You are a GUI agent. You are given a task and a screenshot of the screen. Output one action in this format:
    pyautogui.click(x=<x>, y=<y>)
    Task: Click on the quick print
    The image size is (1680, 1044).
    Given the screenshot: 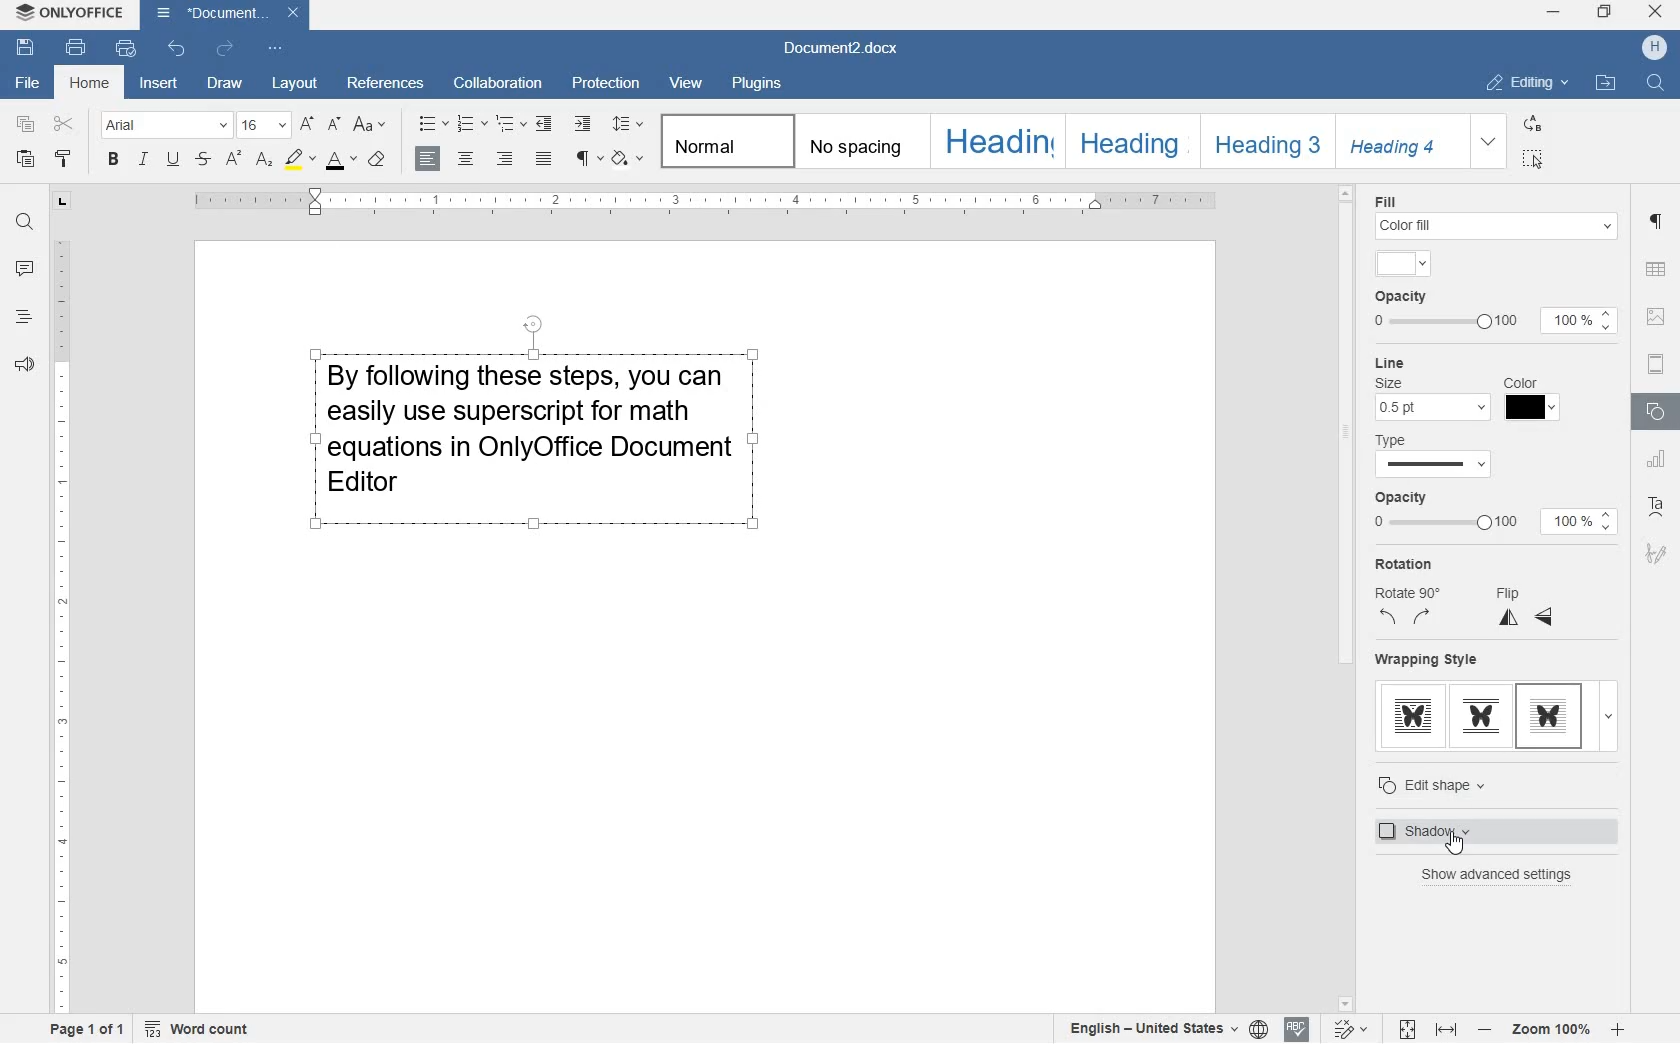 What is the action you would take?
    pyautogui.click(x=126, y=48)
    